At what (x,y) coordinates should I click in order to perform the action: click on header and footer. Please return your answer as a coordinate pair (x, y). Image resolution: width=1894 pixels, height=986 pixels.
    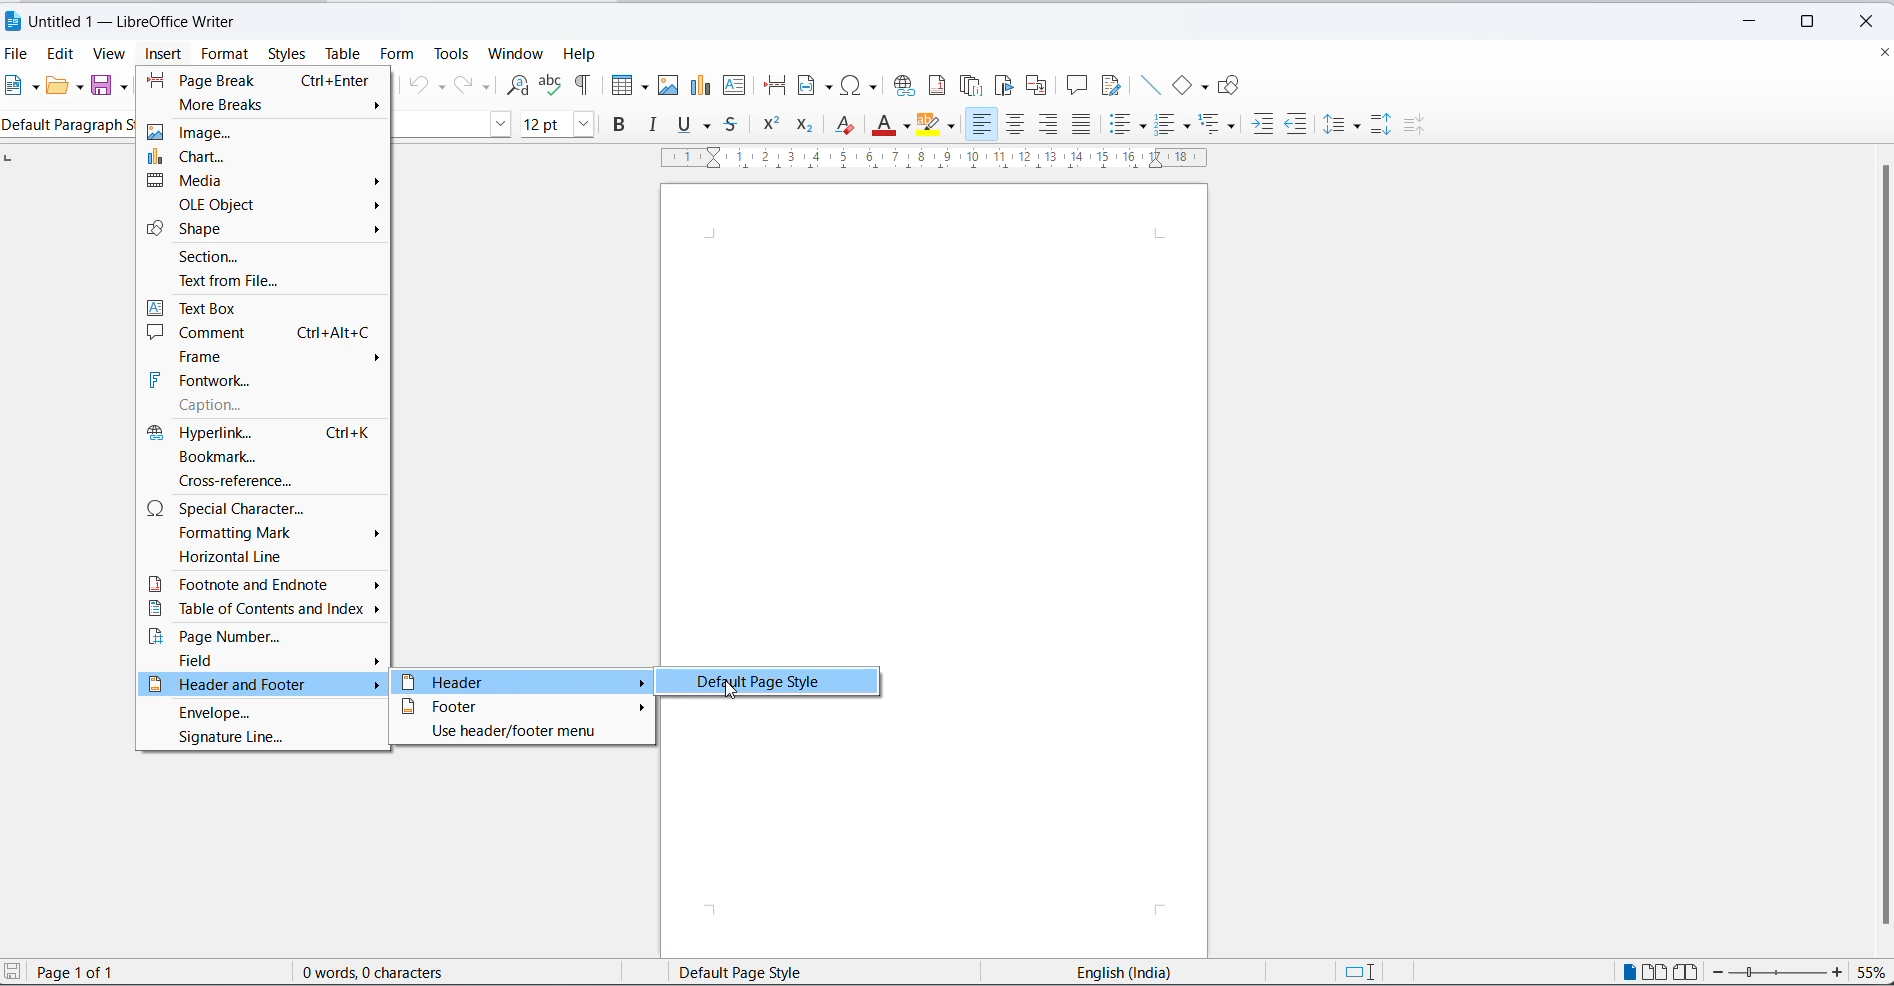
    Looking at the image, I should click on (265, 686).